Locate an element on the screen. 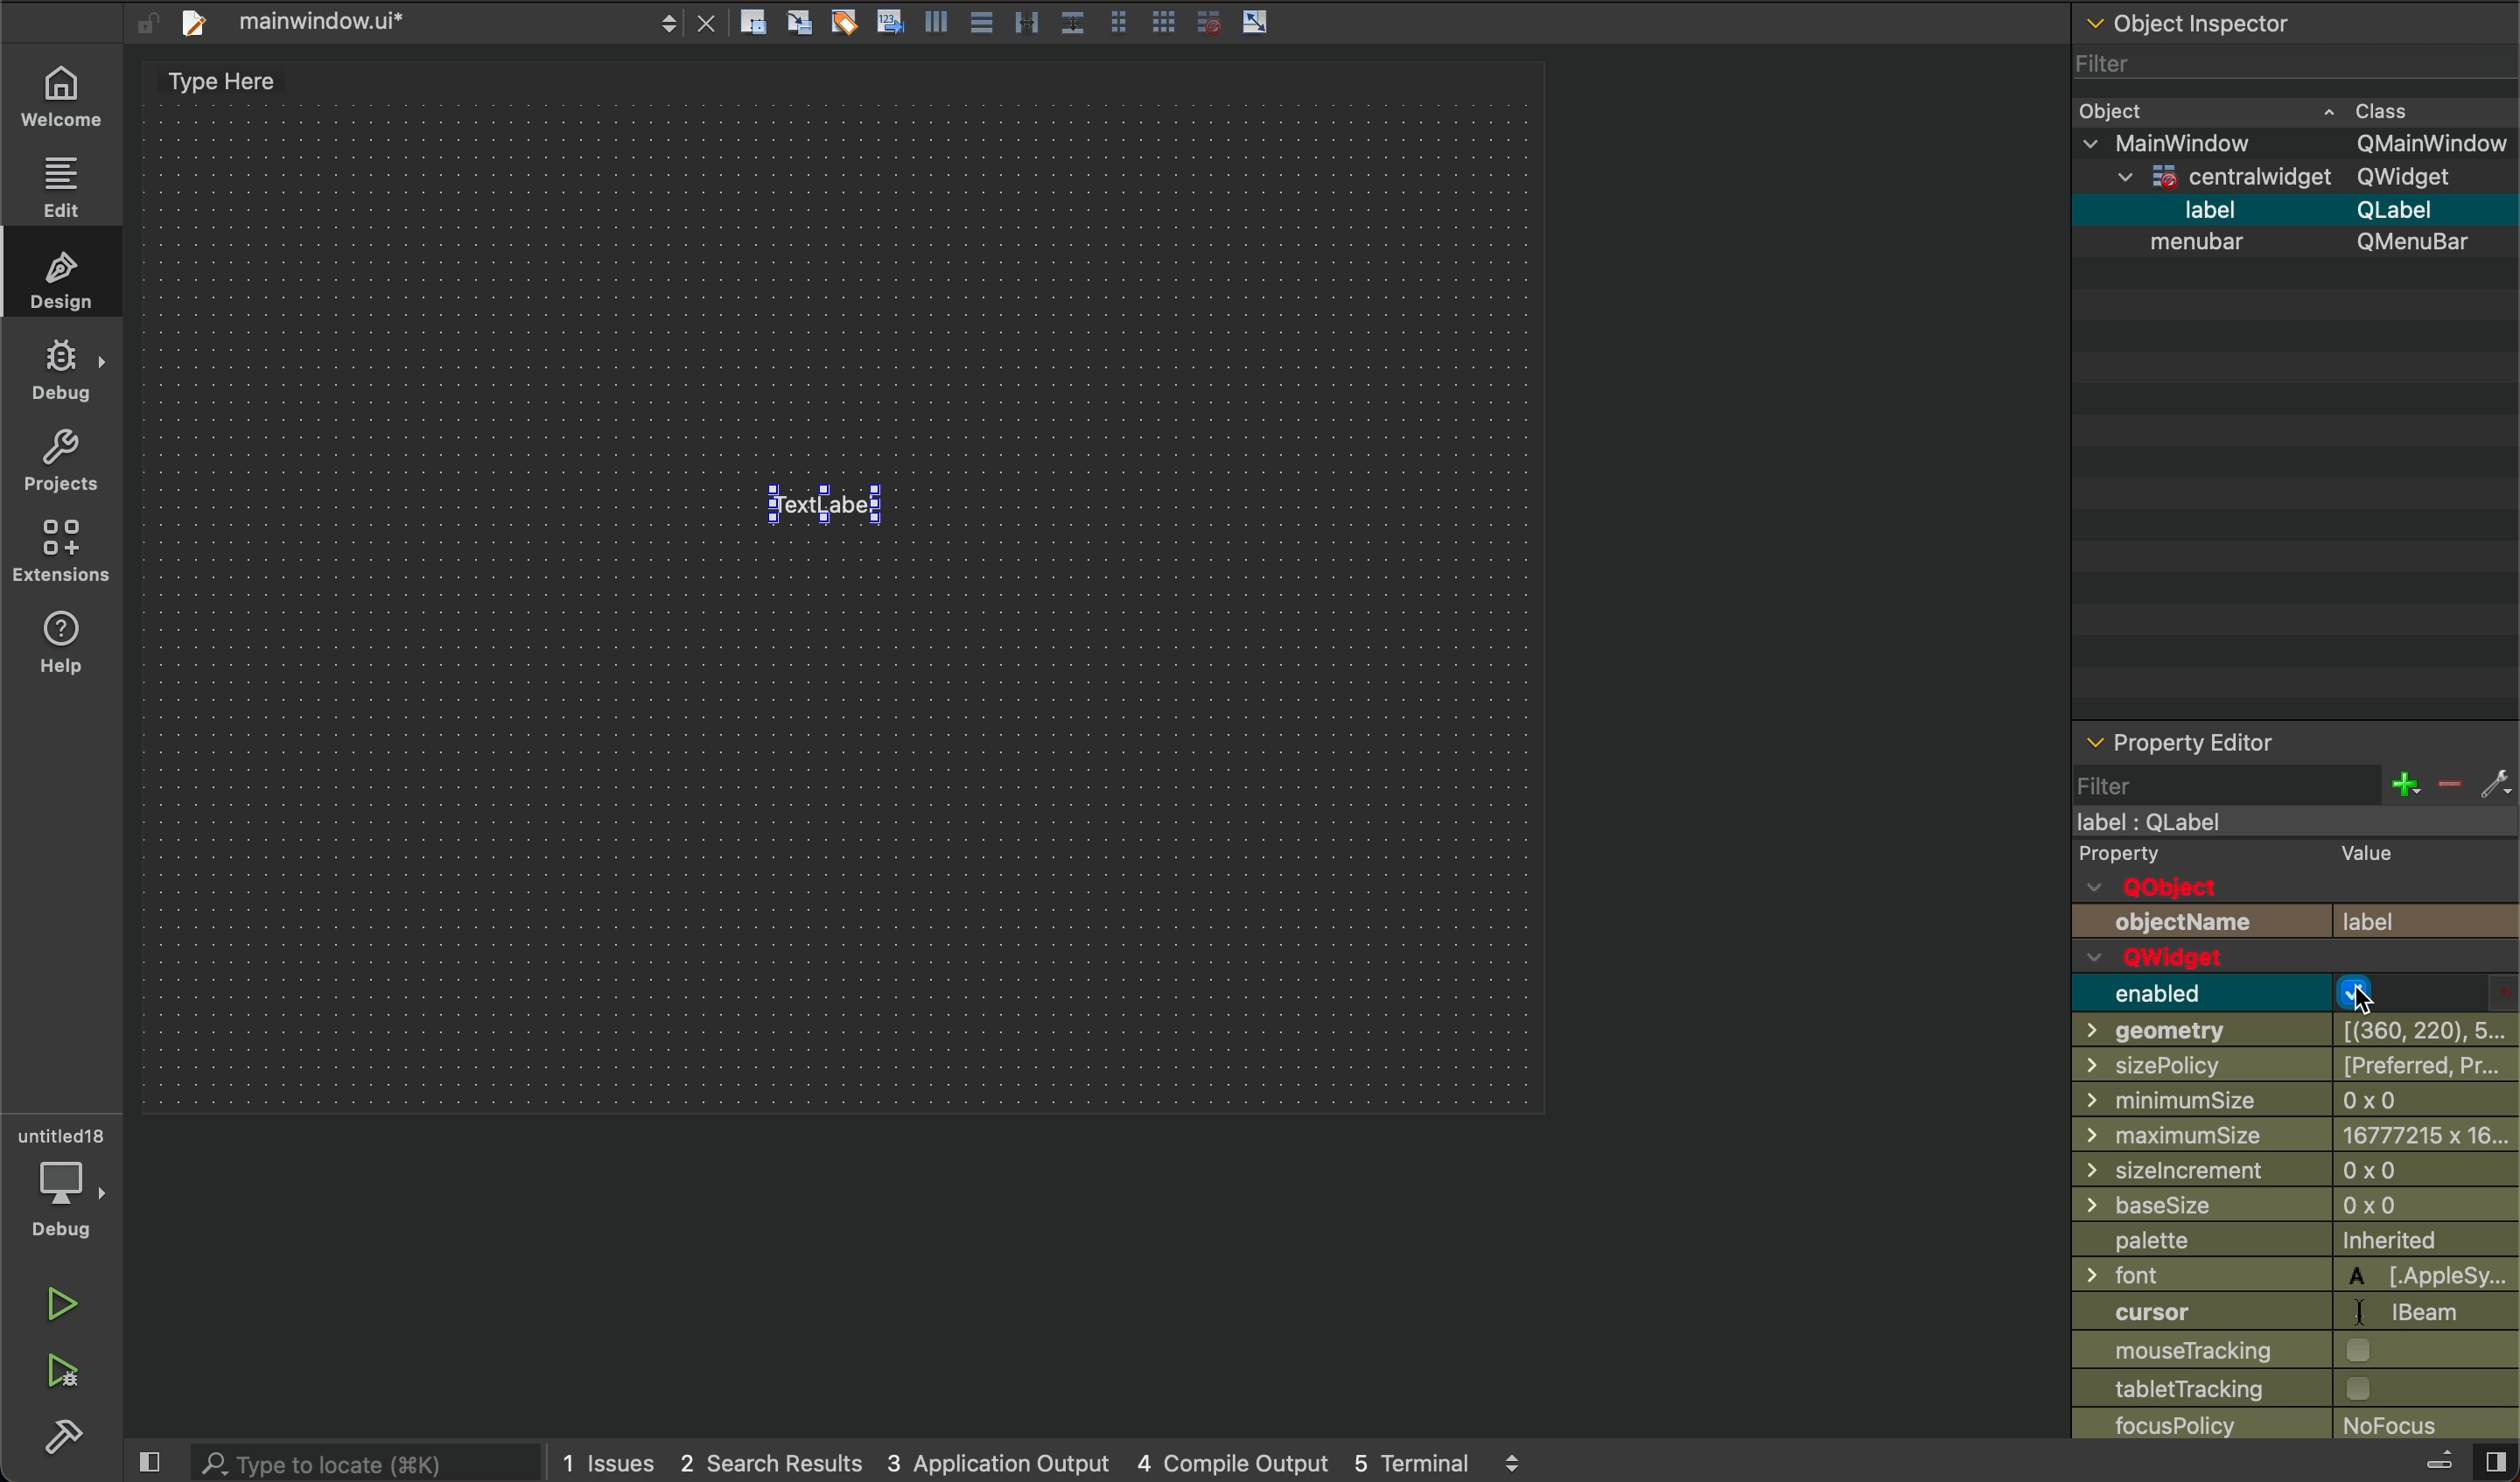  palette is located at coordinates (2170, 1241).